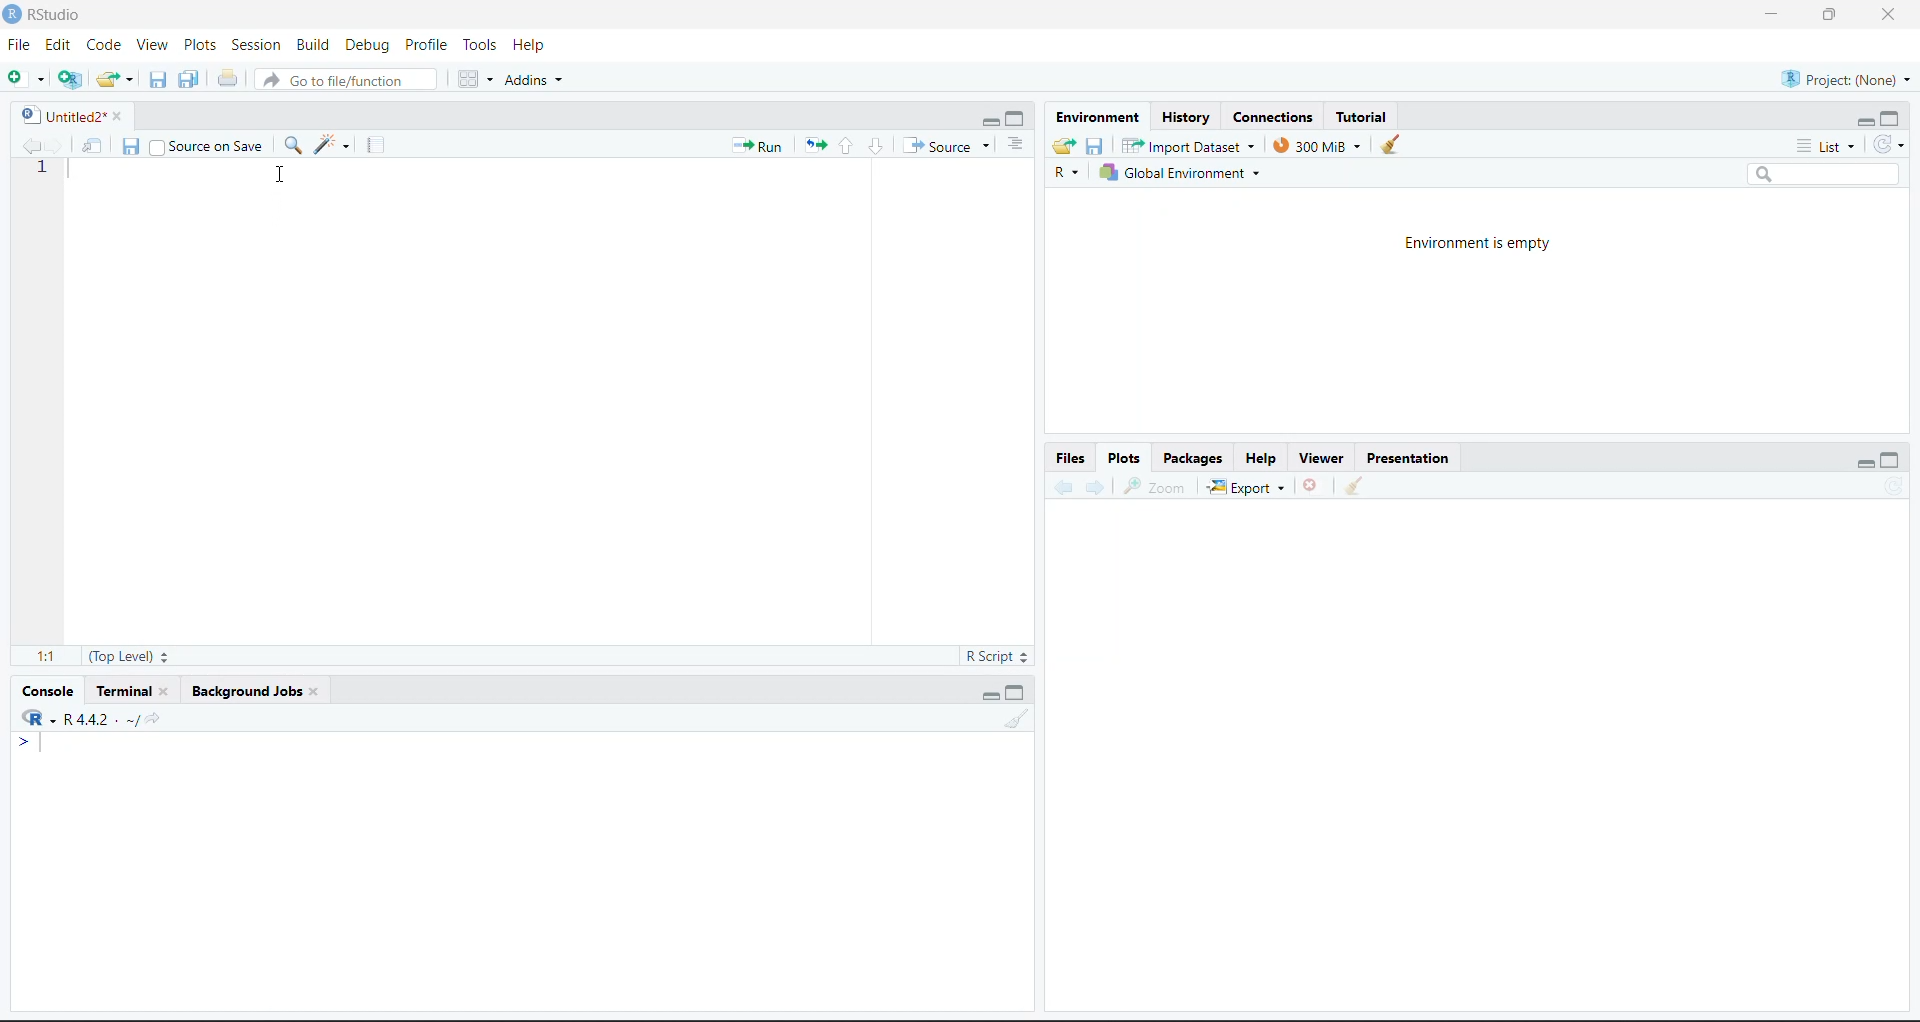 This screenshot has height=1022, width=1920. I want to click on R Script , so click(989, 656).